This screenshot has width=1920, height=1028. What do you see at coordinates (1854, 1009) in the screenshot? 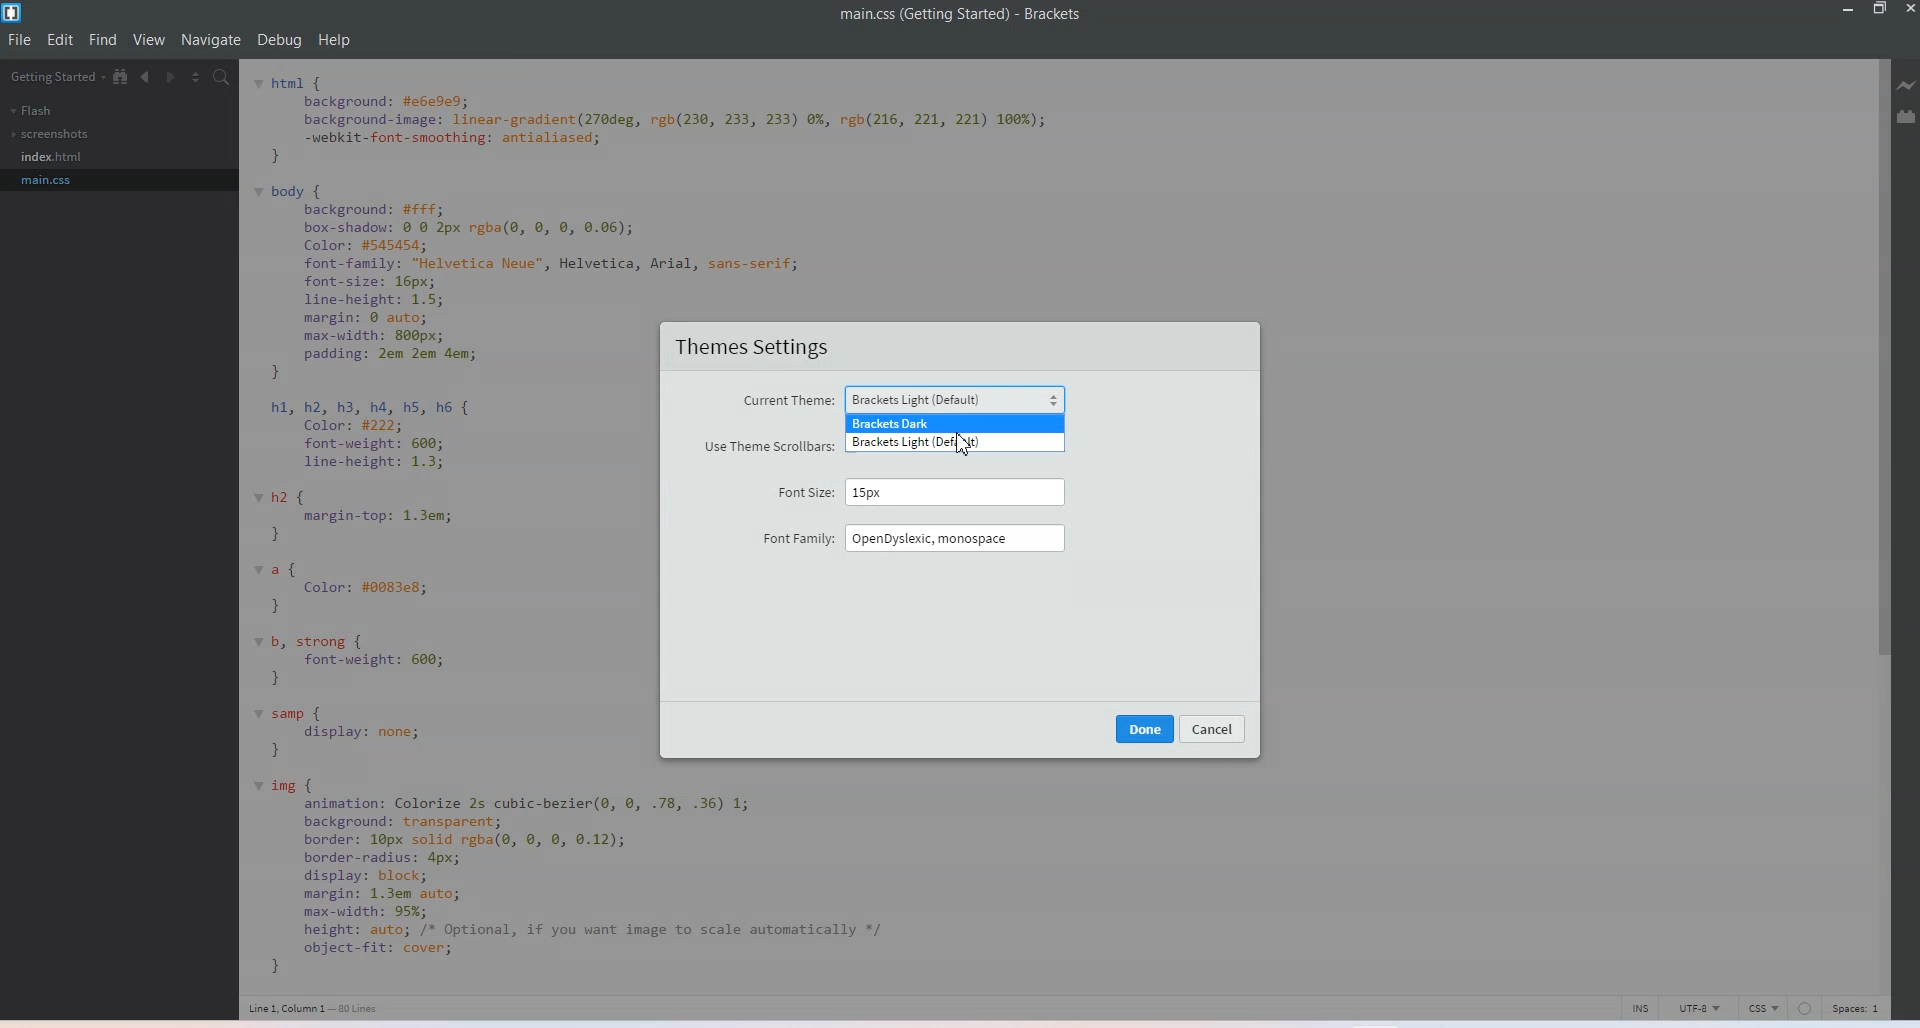
I see `Spaces 1` at bounding box center [1854, 1009].